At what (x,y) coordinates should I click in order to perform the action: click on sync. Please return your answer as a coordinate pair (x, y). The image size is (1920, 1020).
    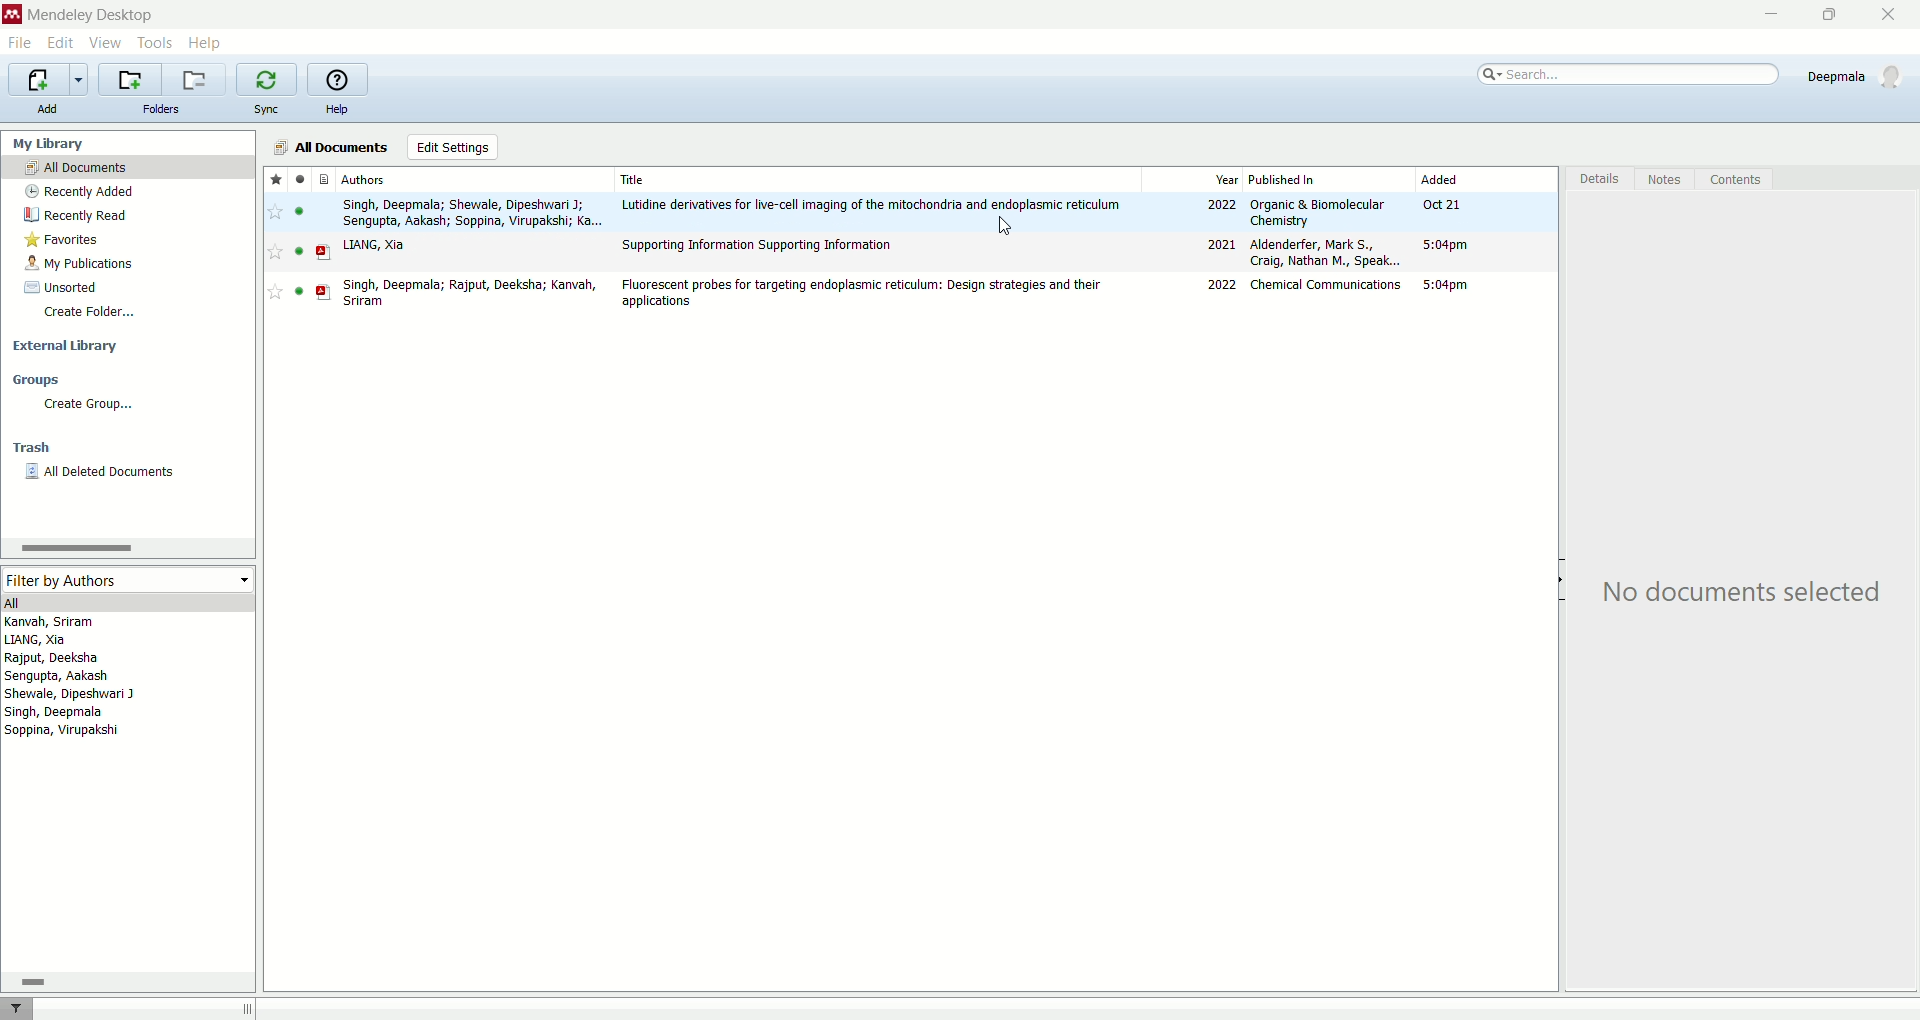
    Looking at the image, I should click on (265, 109).